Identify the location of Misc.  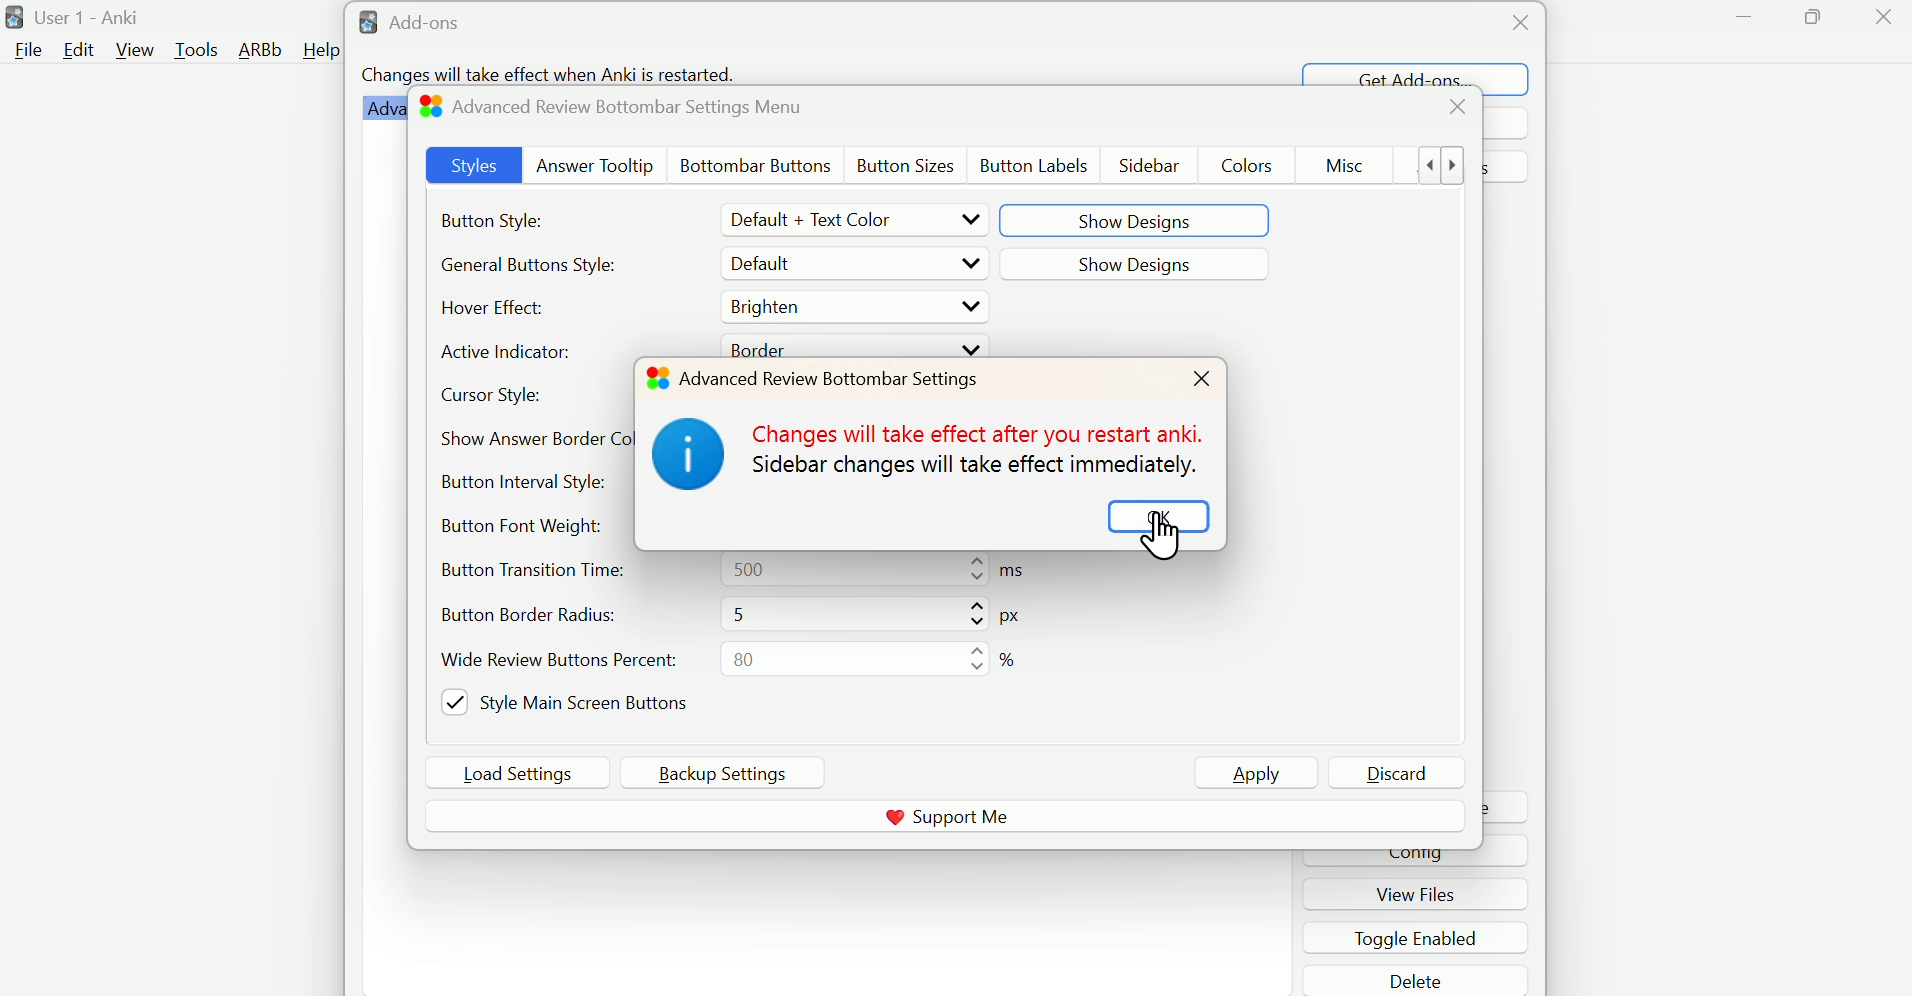
(1345, 168).